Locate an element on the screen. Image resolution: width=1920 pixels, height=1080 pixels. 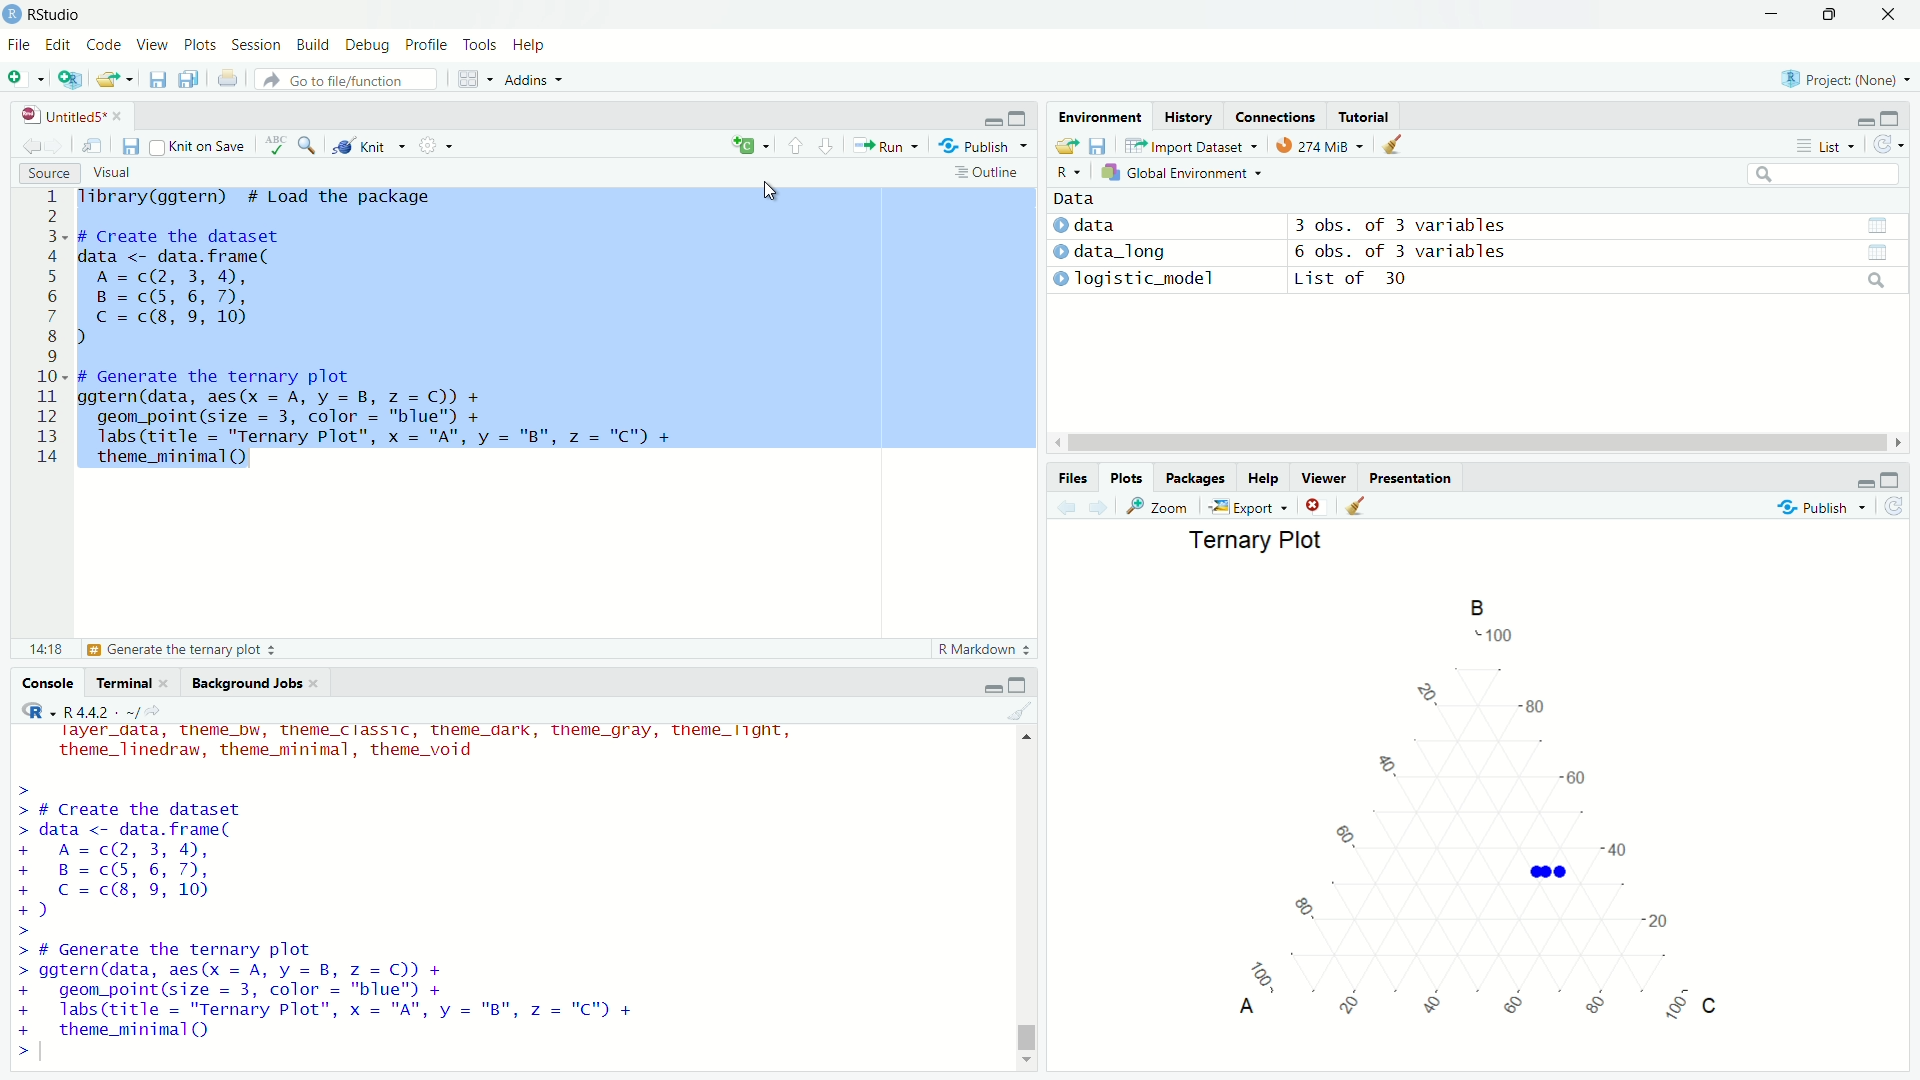
clear is located at coordinates (1019, 714).